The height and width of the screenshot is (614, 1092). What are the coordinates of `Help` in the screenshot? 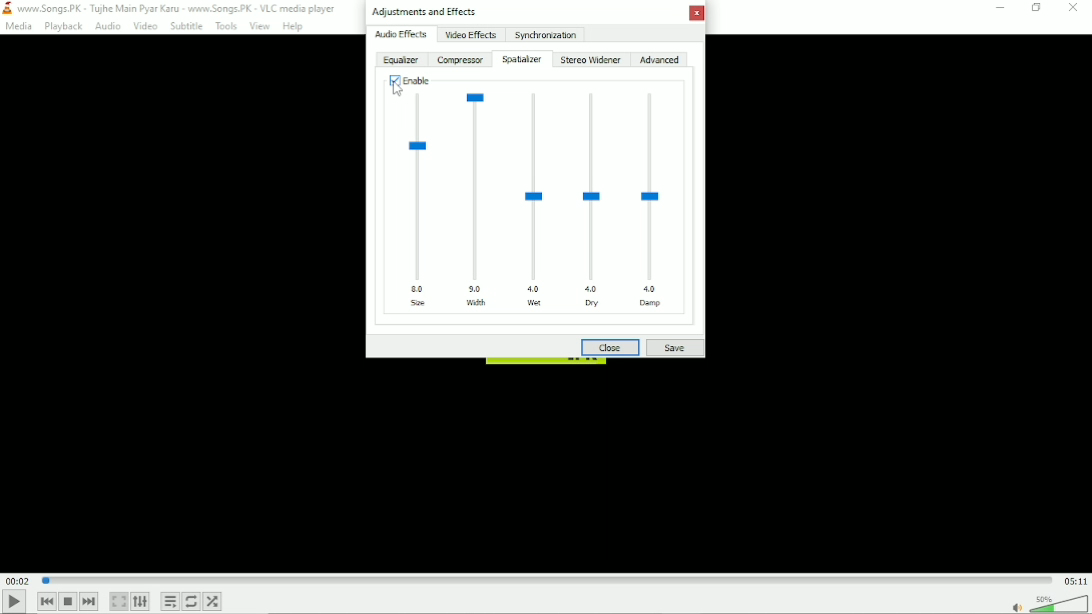 It's located at (293, 26).